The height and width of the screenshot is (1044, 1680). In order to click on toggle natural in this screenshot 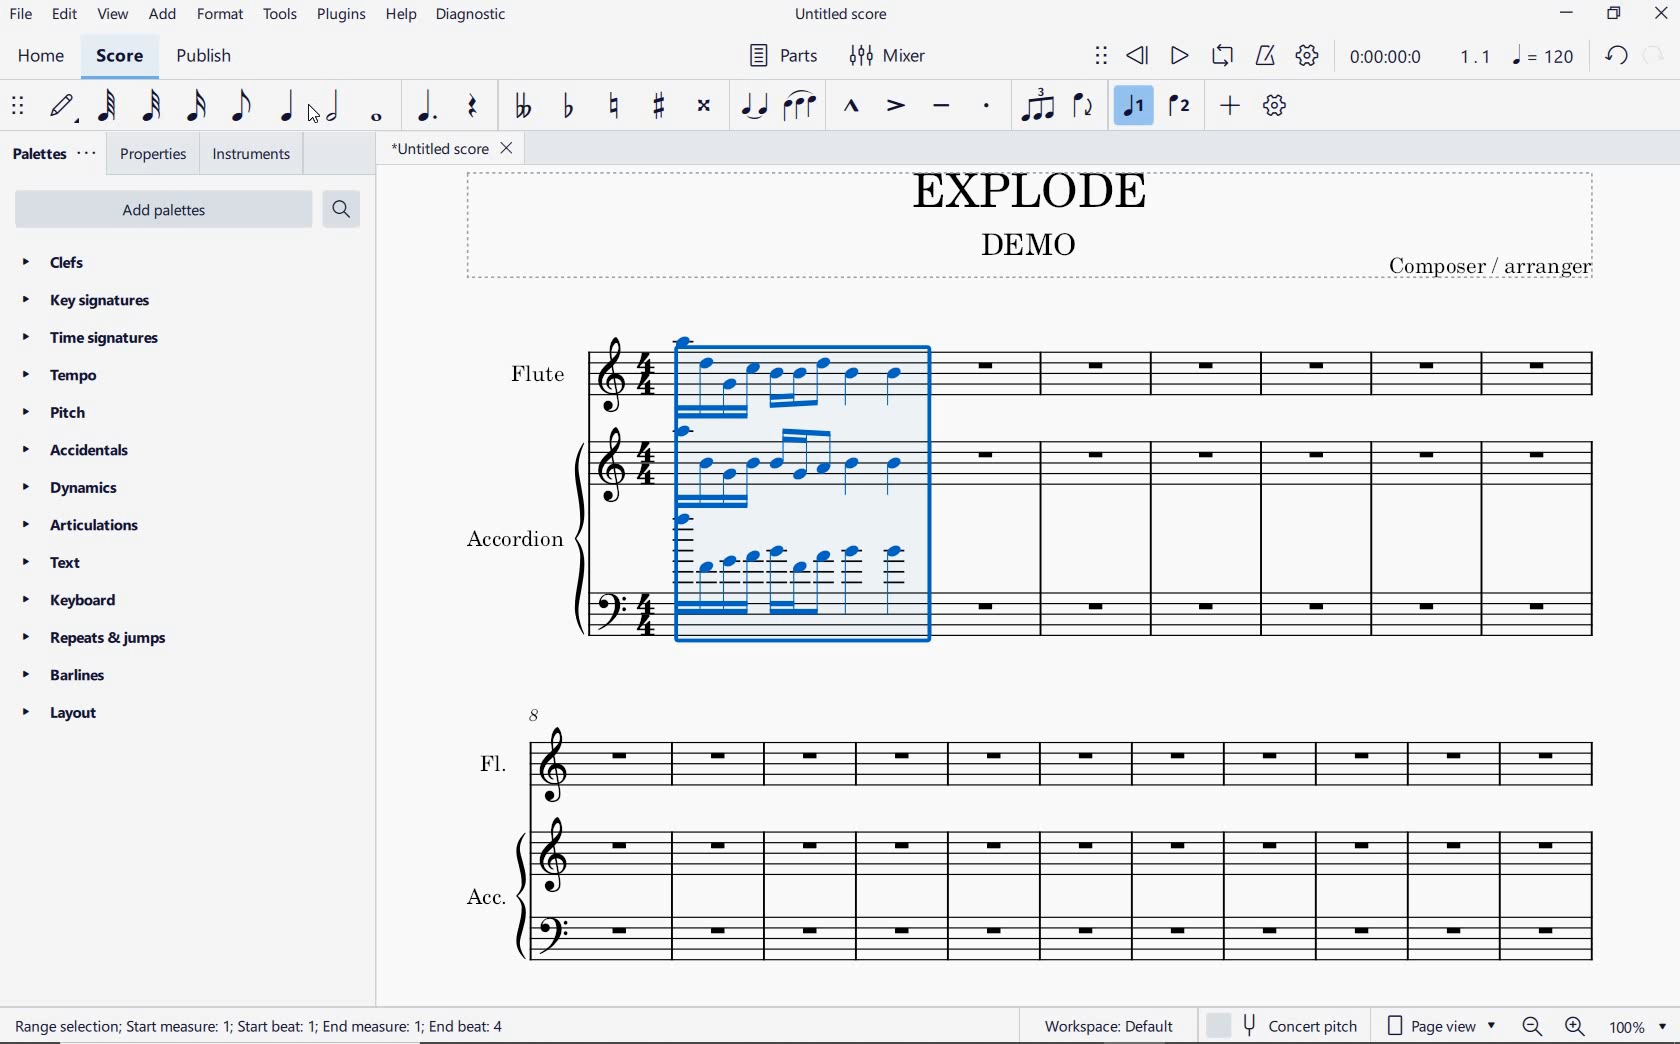, I will do `click(614, 107)`.